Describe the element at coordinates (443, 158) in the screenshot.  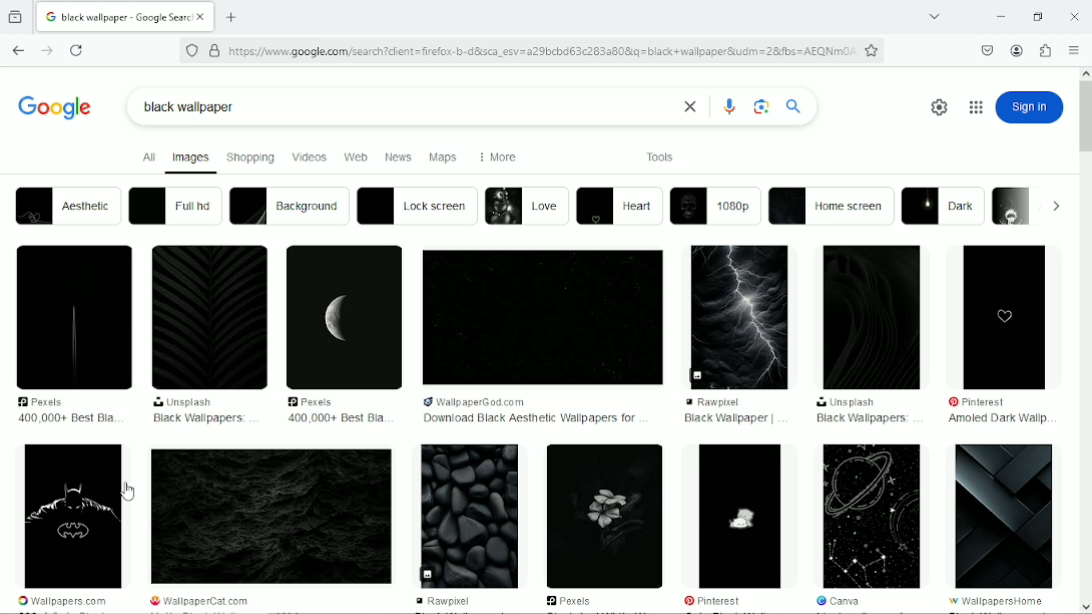
I see `maps` at that location.